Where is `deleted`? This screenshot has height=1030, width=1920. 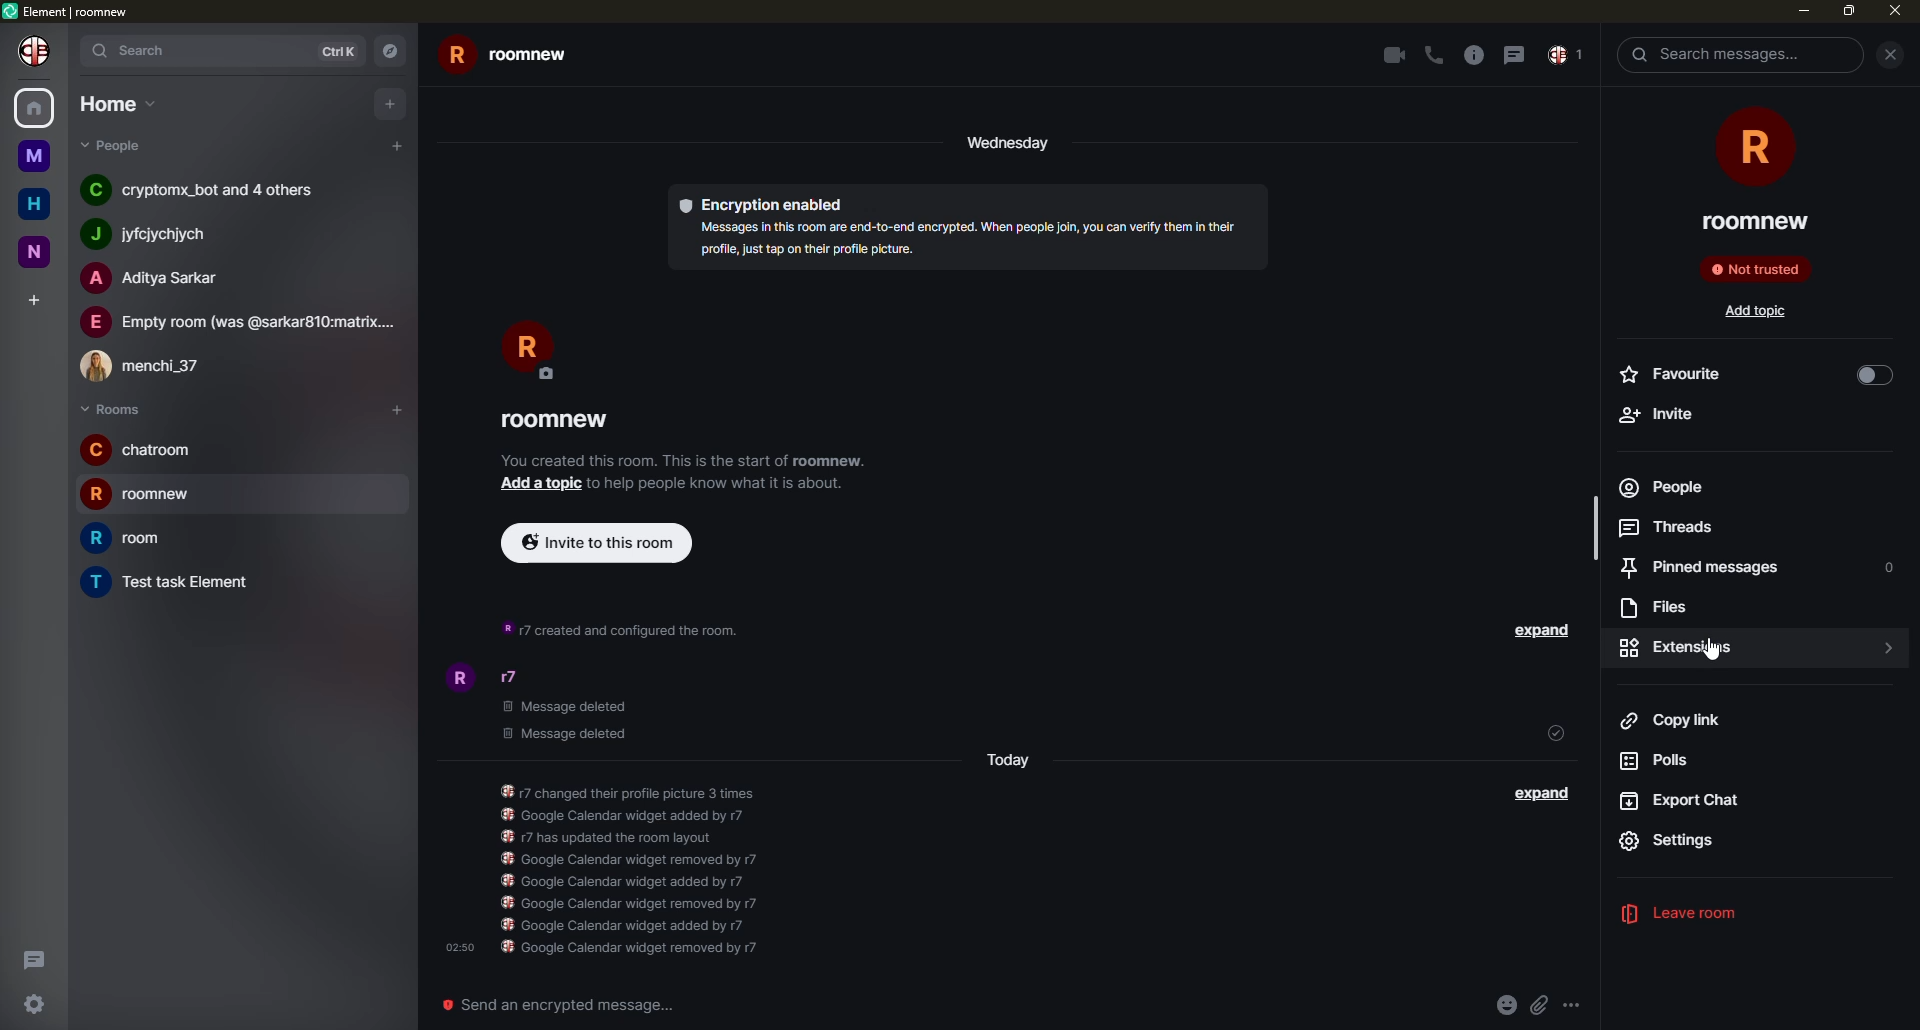
deleted is located at coordinates (566, 720).